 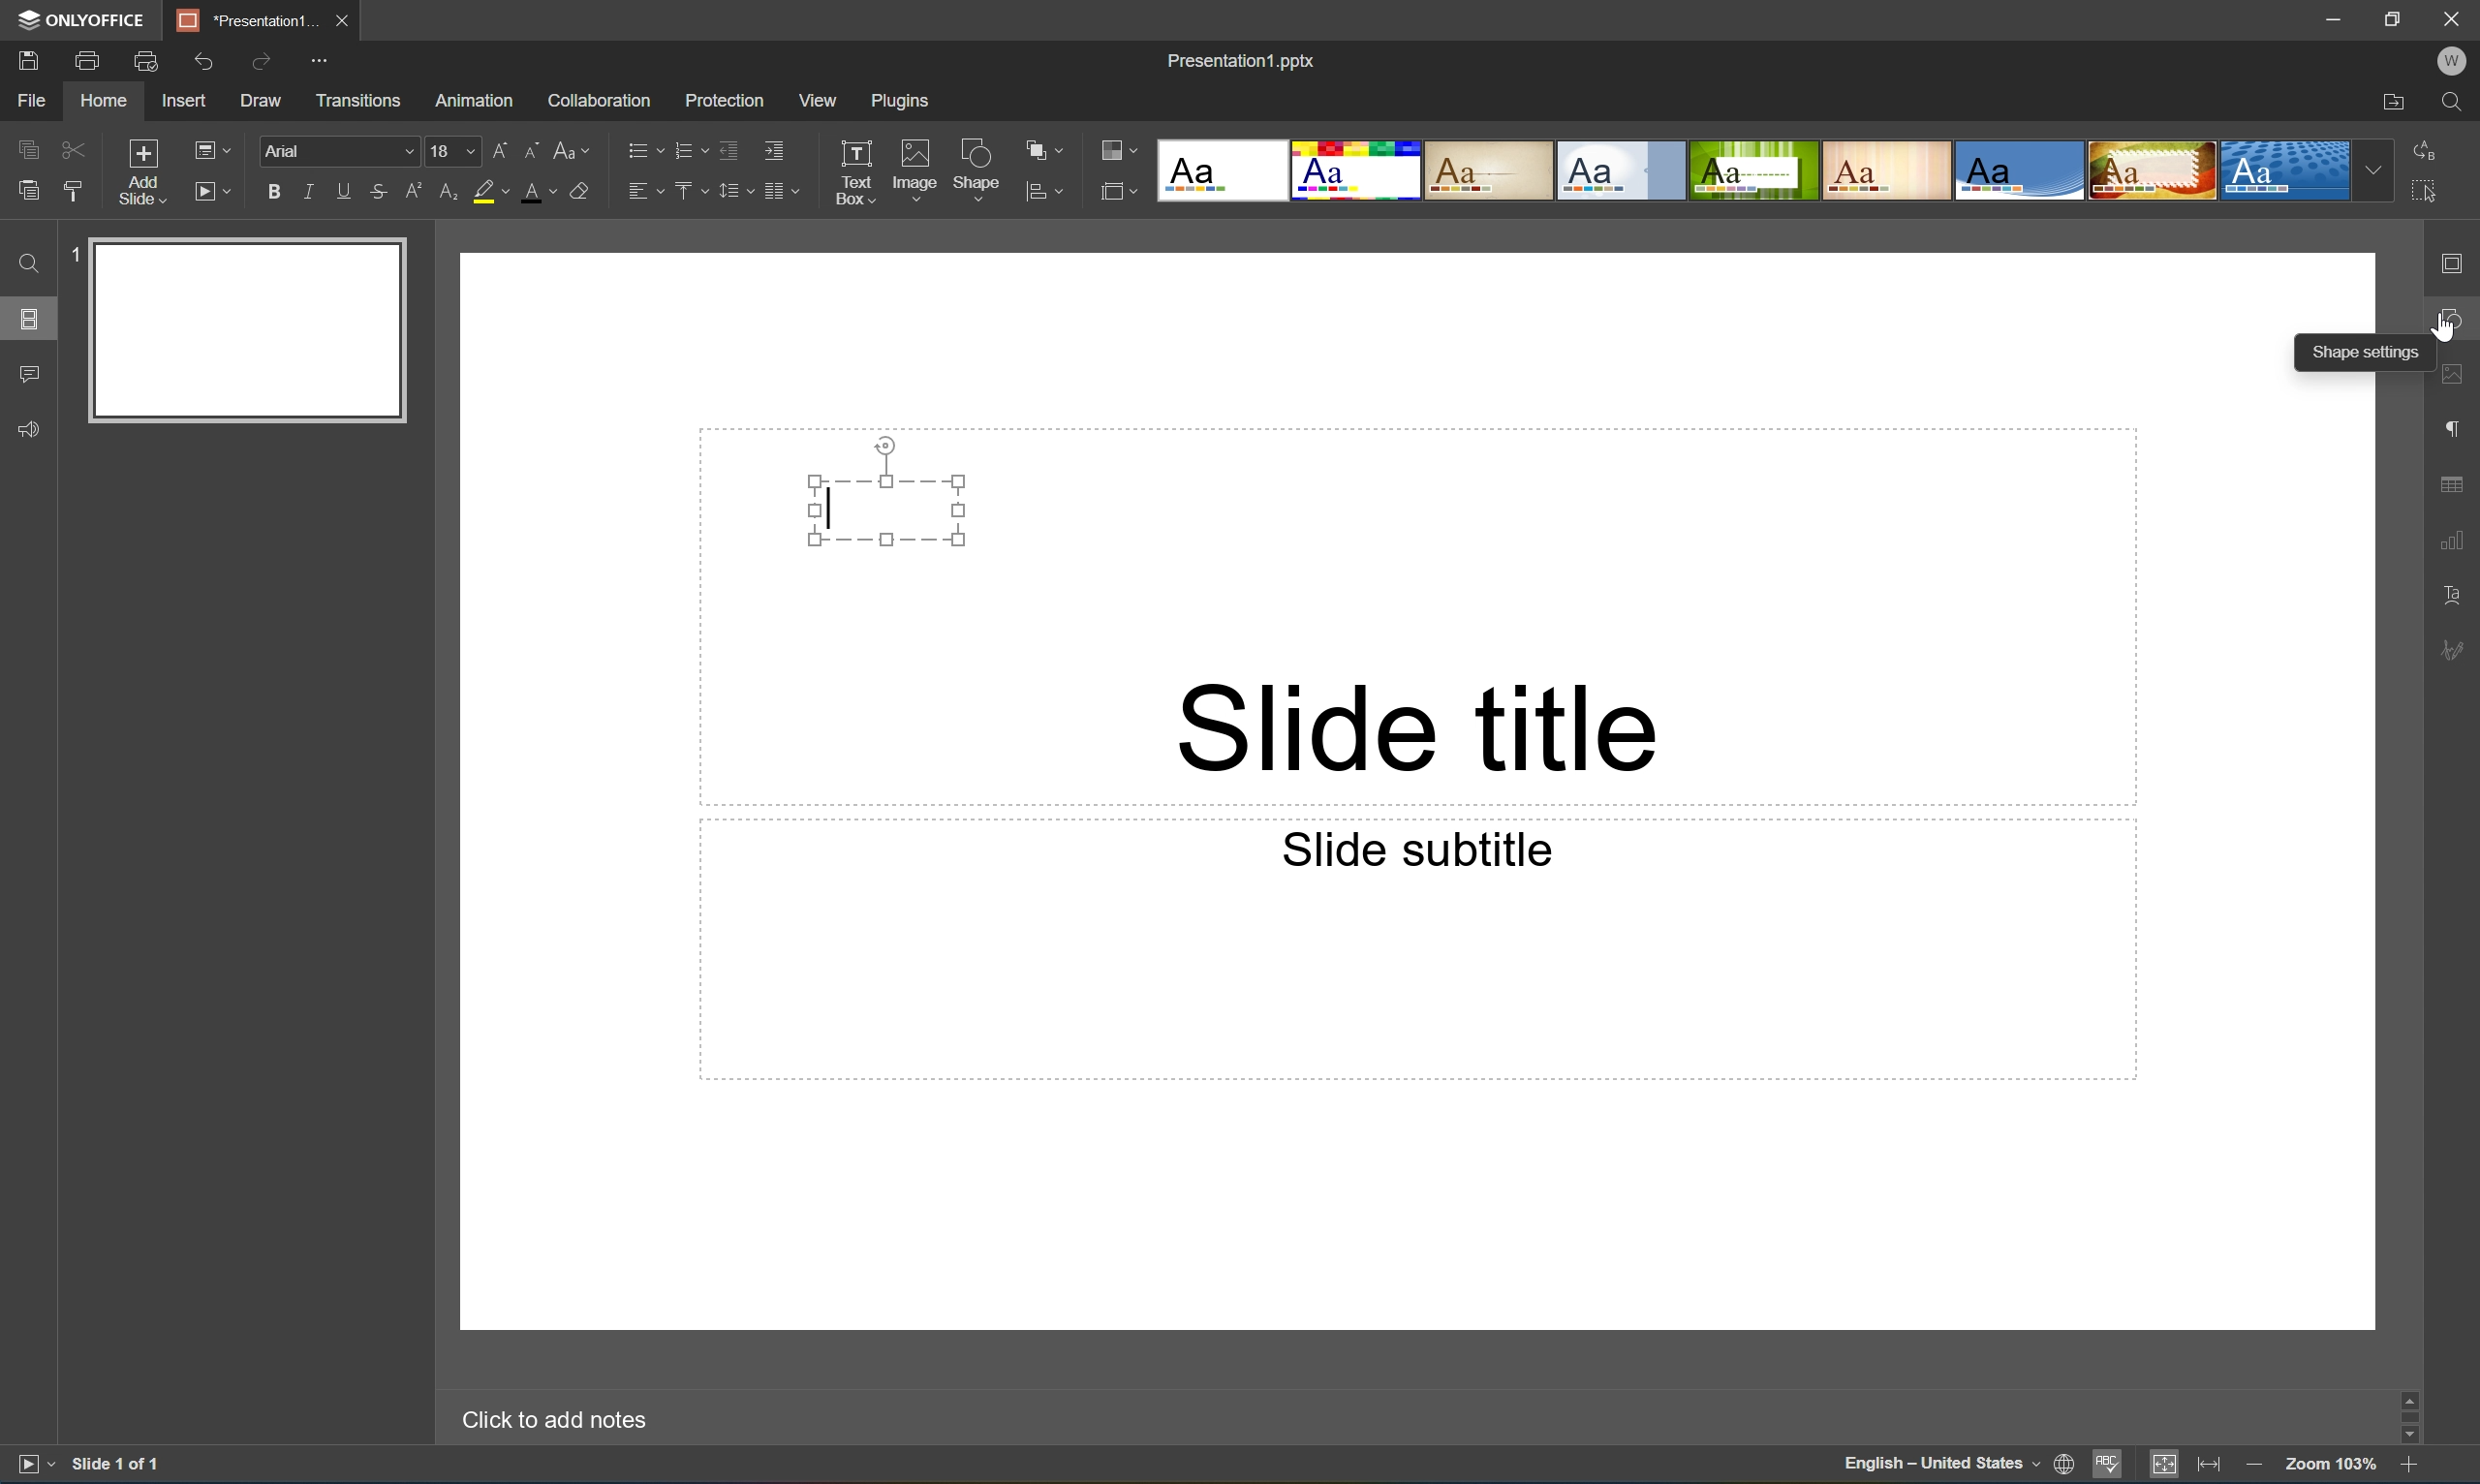 I want to click on Drop Down, so click(x=2375, y=170).